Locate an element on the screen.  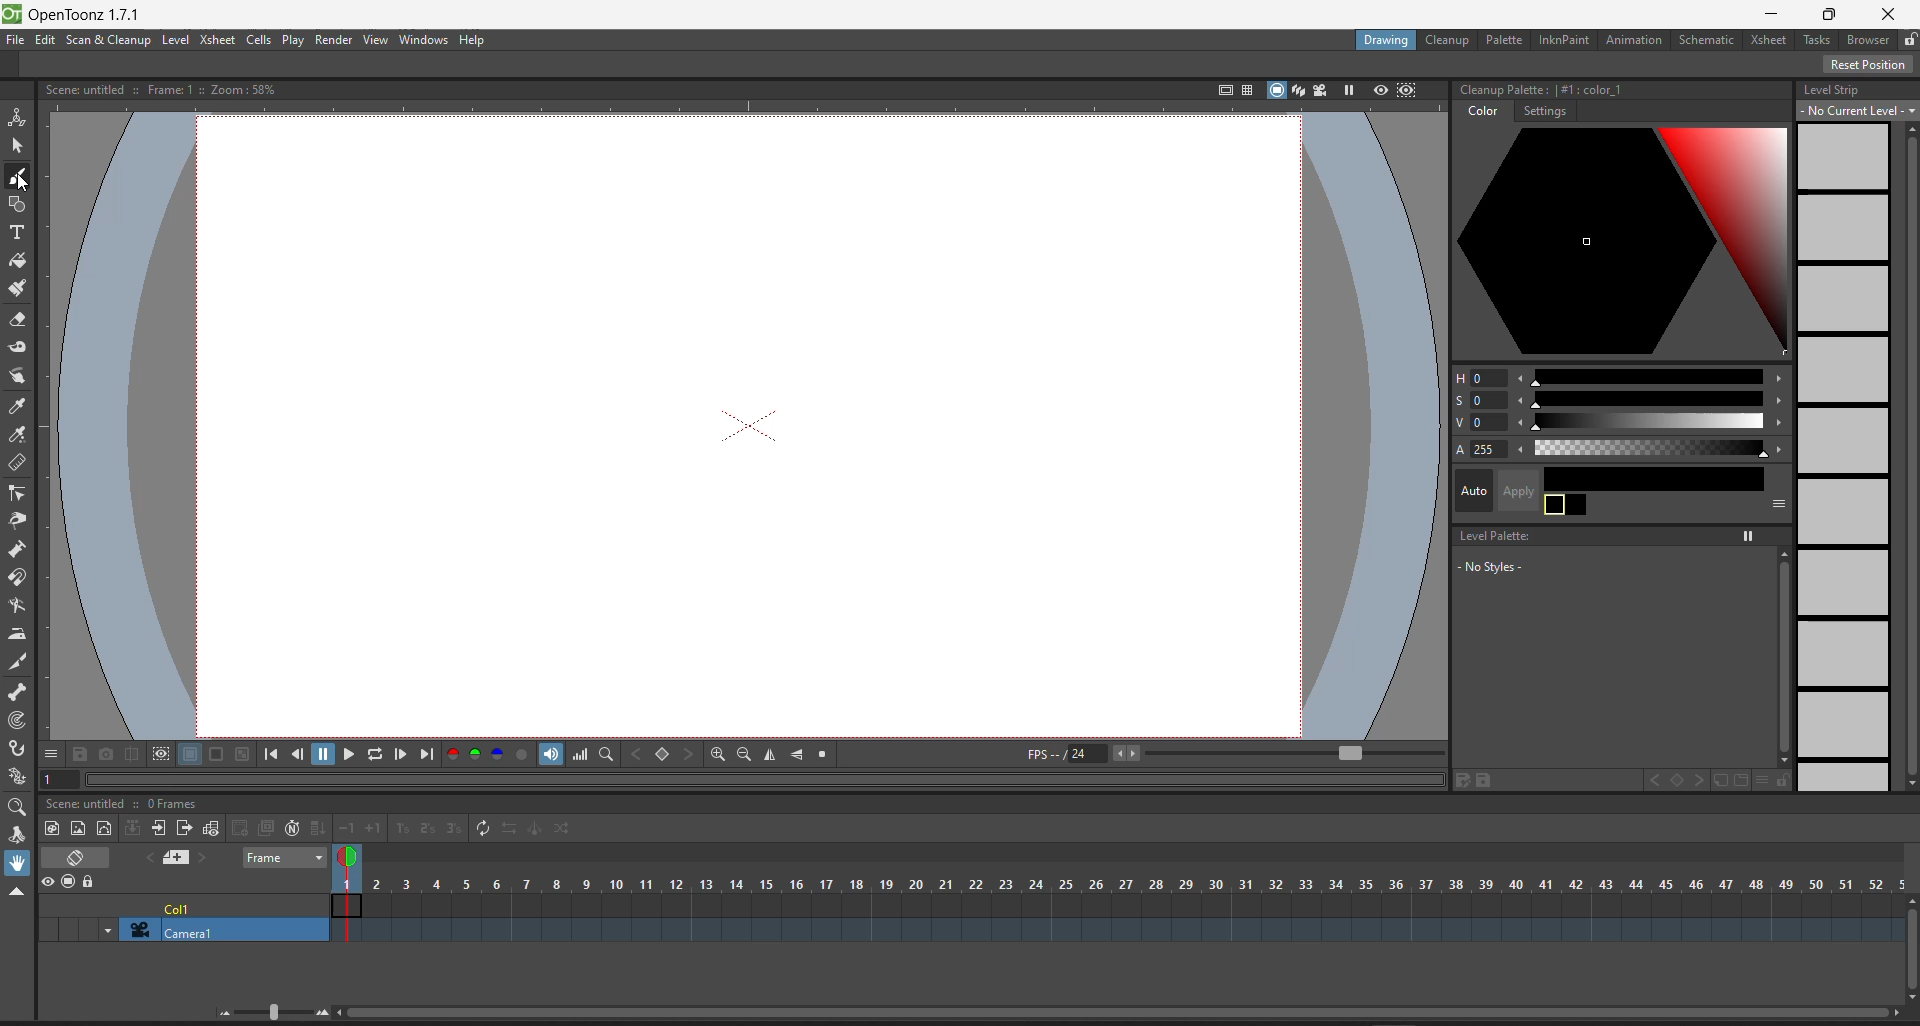
alpha channel is located at coordinates (523, 754).